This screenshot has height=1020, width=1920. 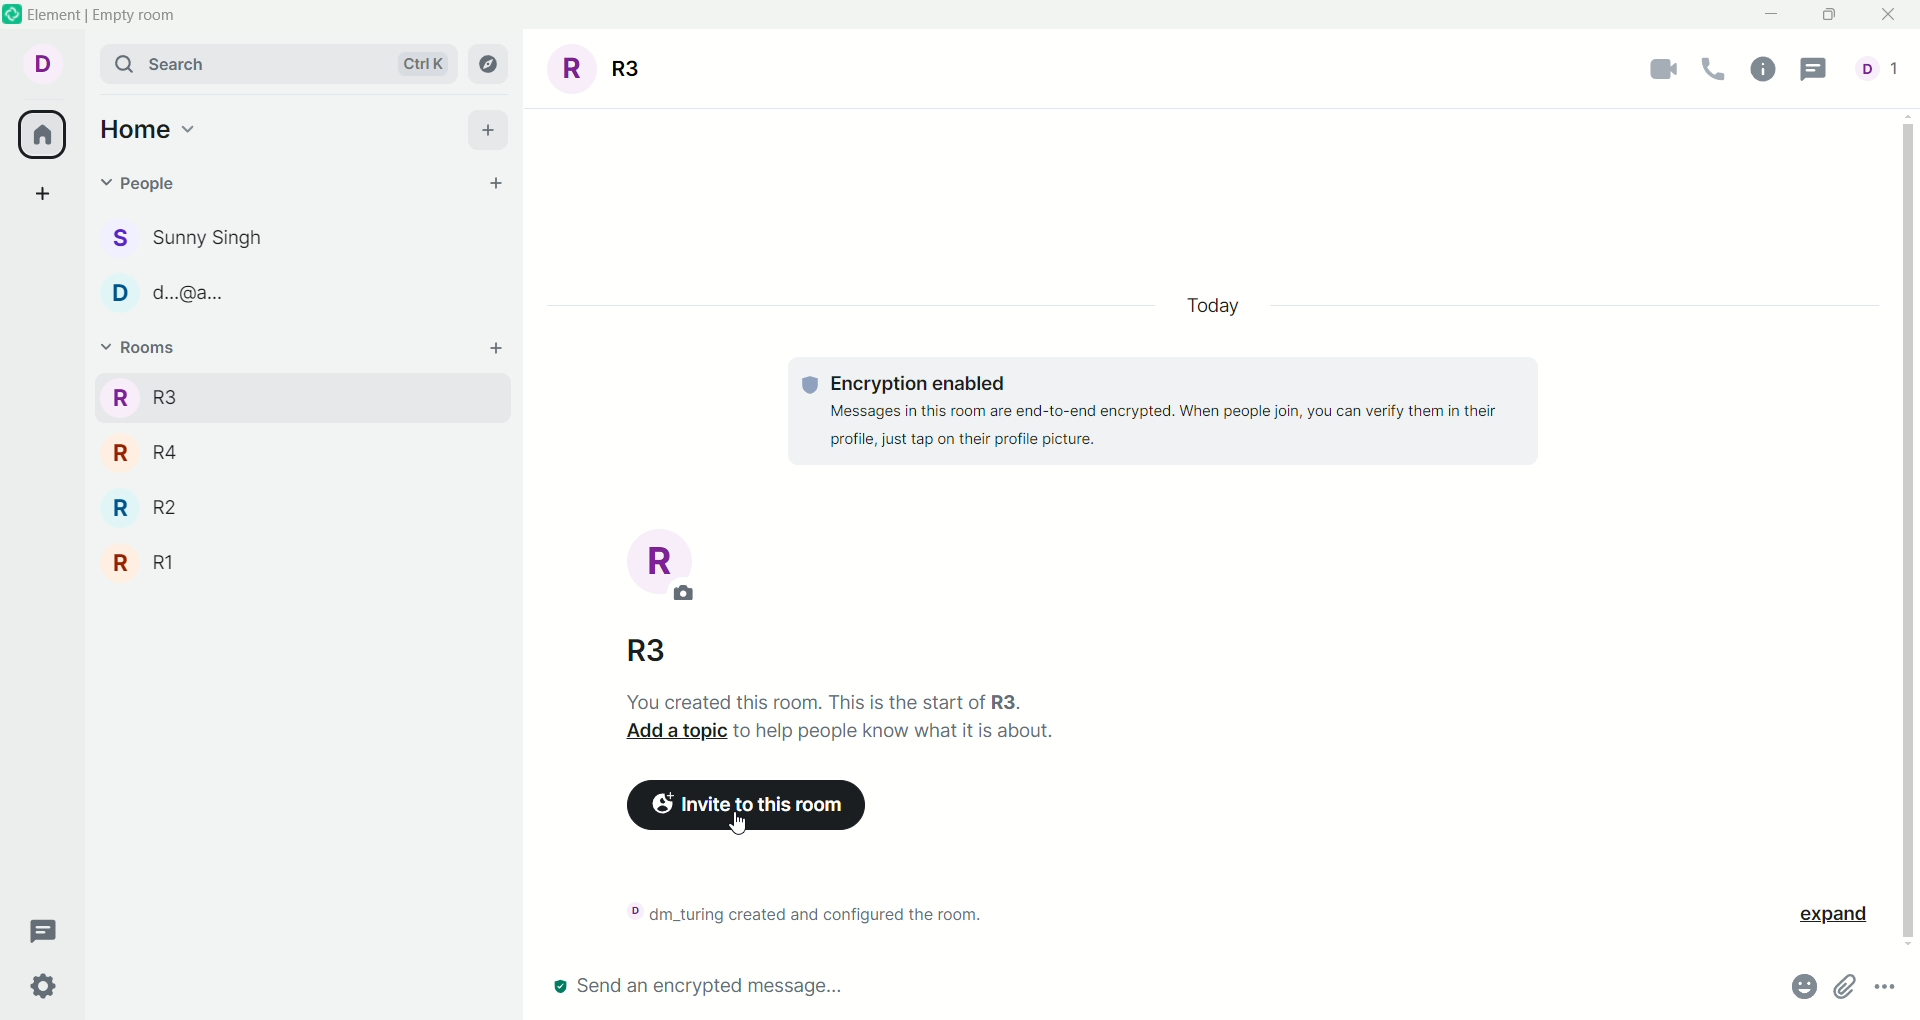 I want to click on room info, so click(x=1762, y=71).